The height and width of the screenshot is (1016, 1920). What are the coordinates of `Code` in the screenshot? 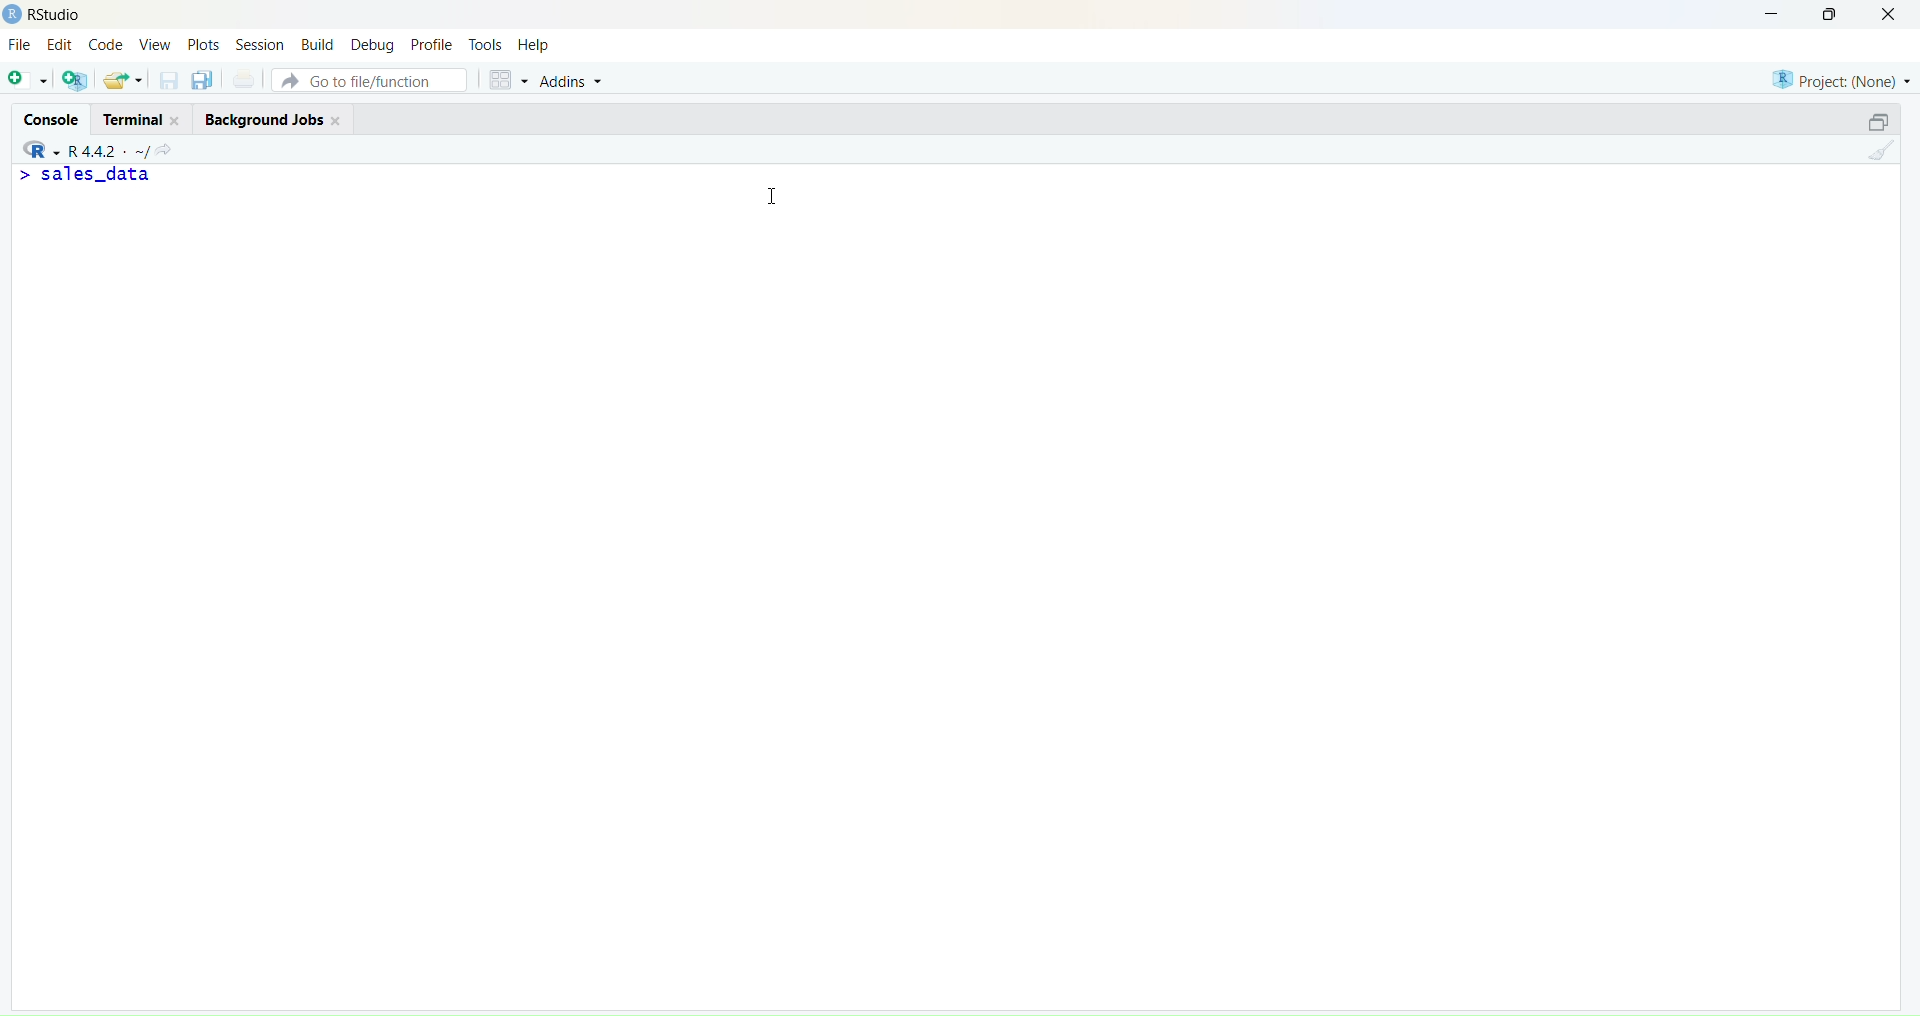 It's located at (107, 45).